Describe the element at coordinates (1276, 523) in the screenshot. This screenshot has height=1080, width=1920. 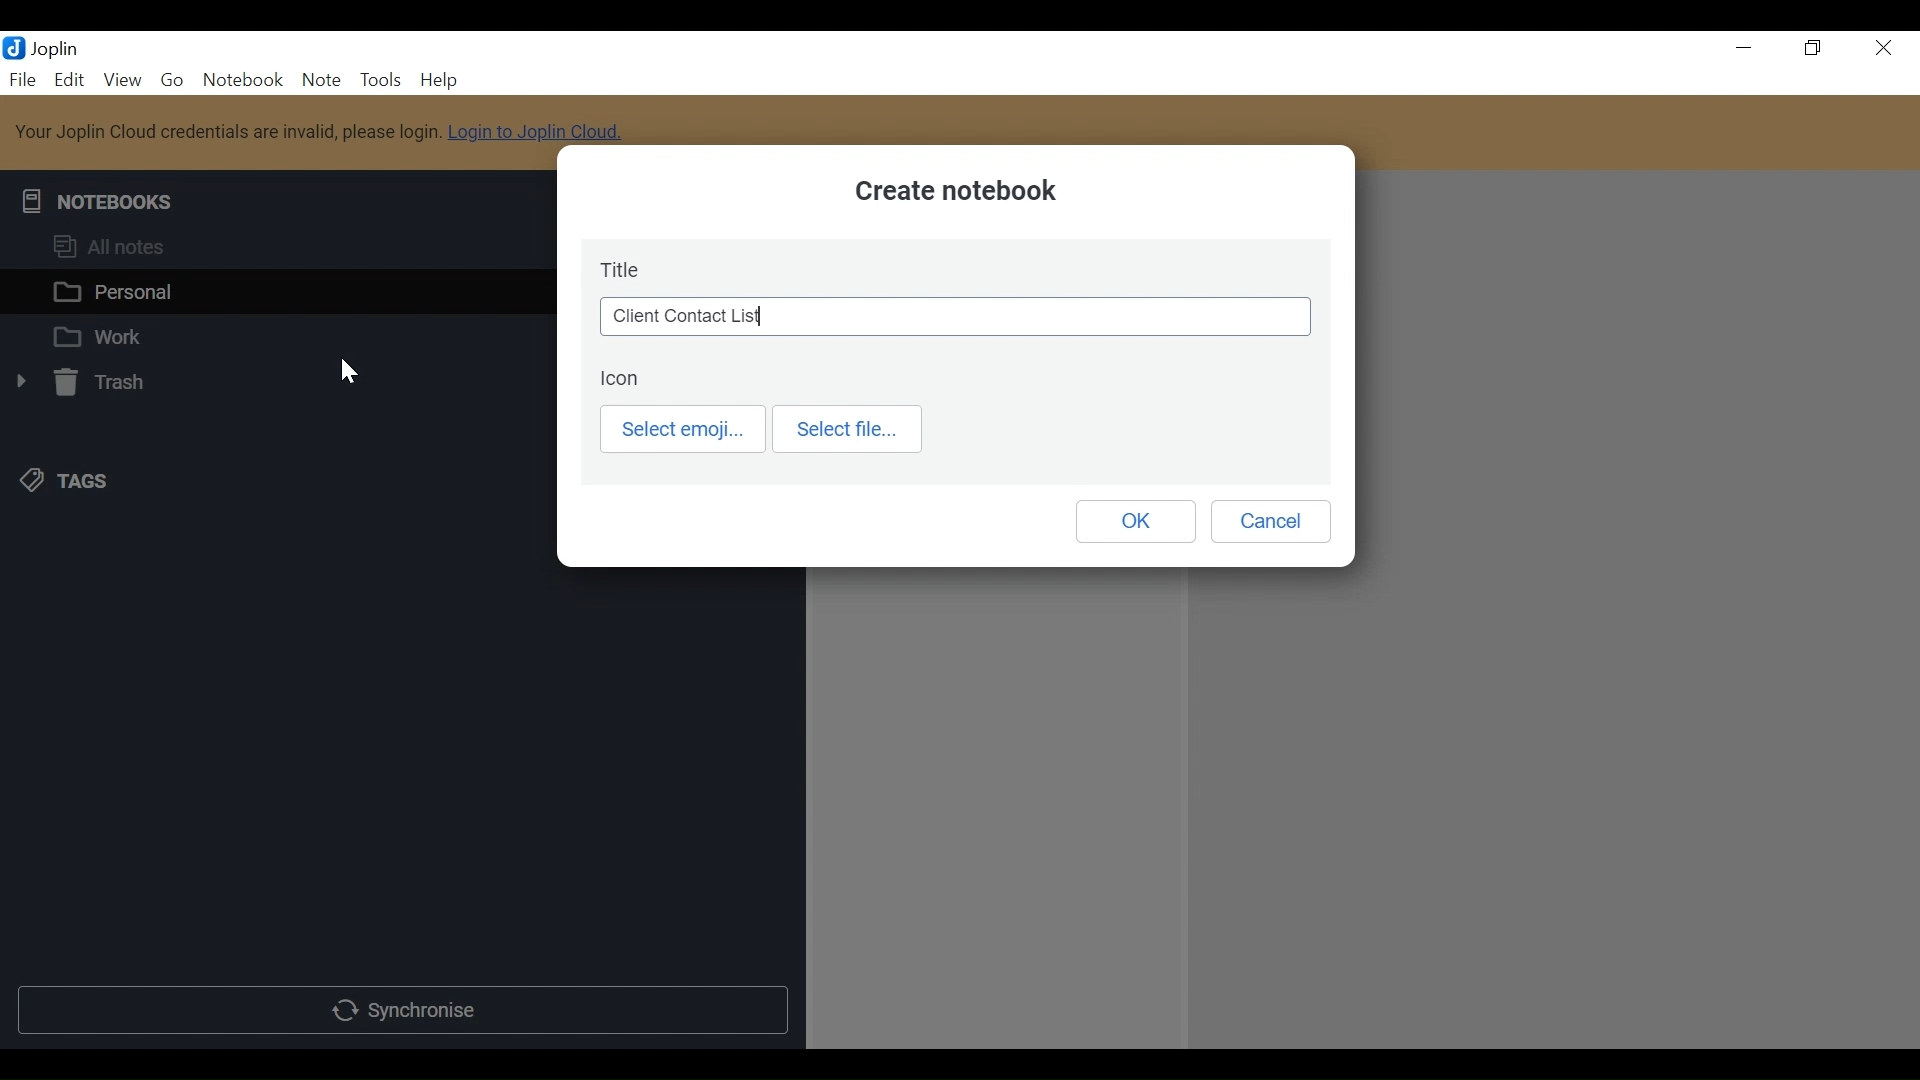
I see `Cancel` at that location.